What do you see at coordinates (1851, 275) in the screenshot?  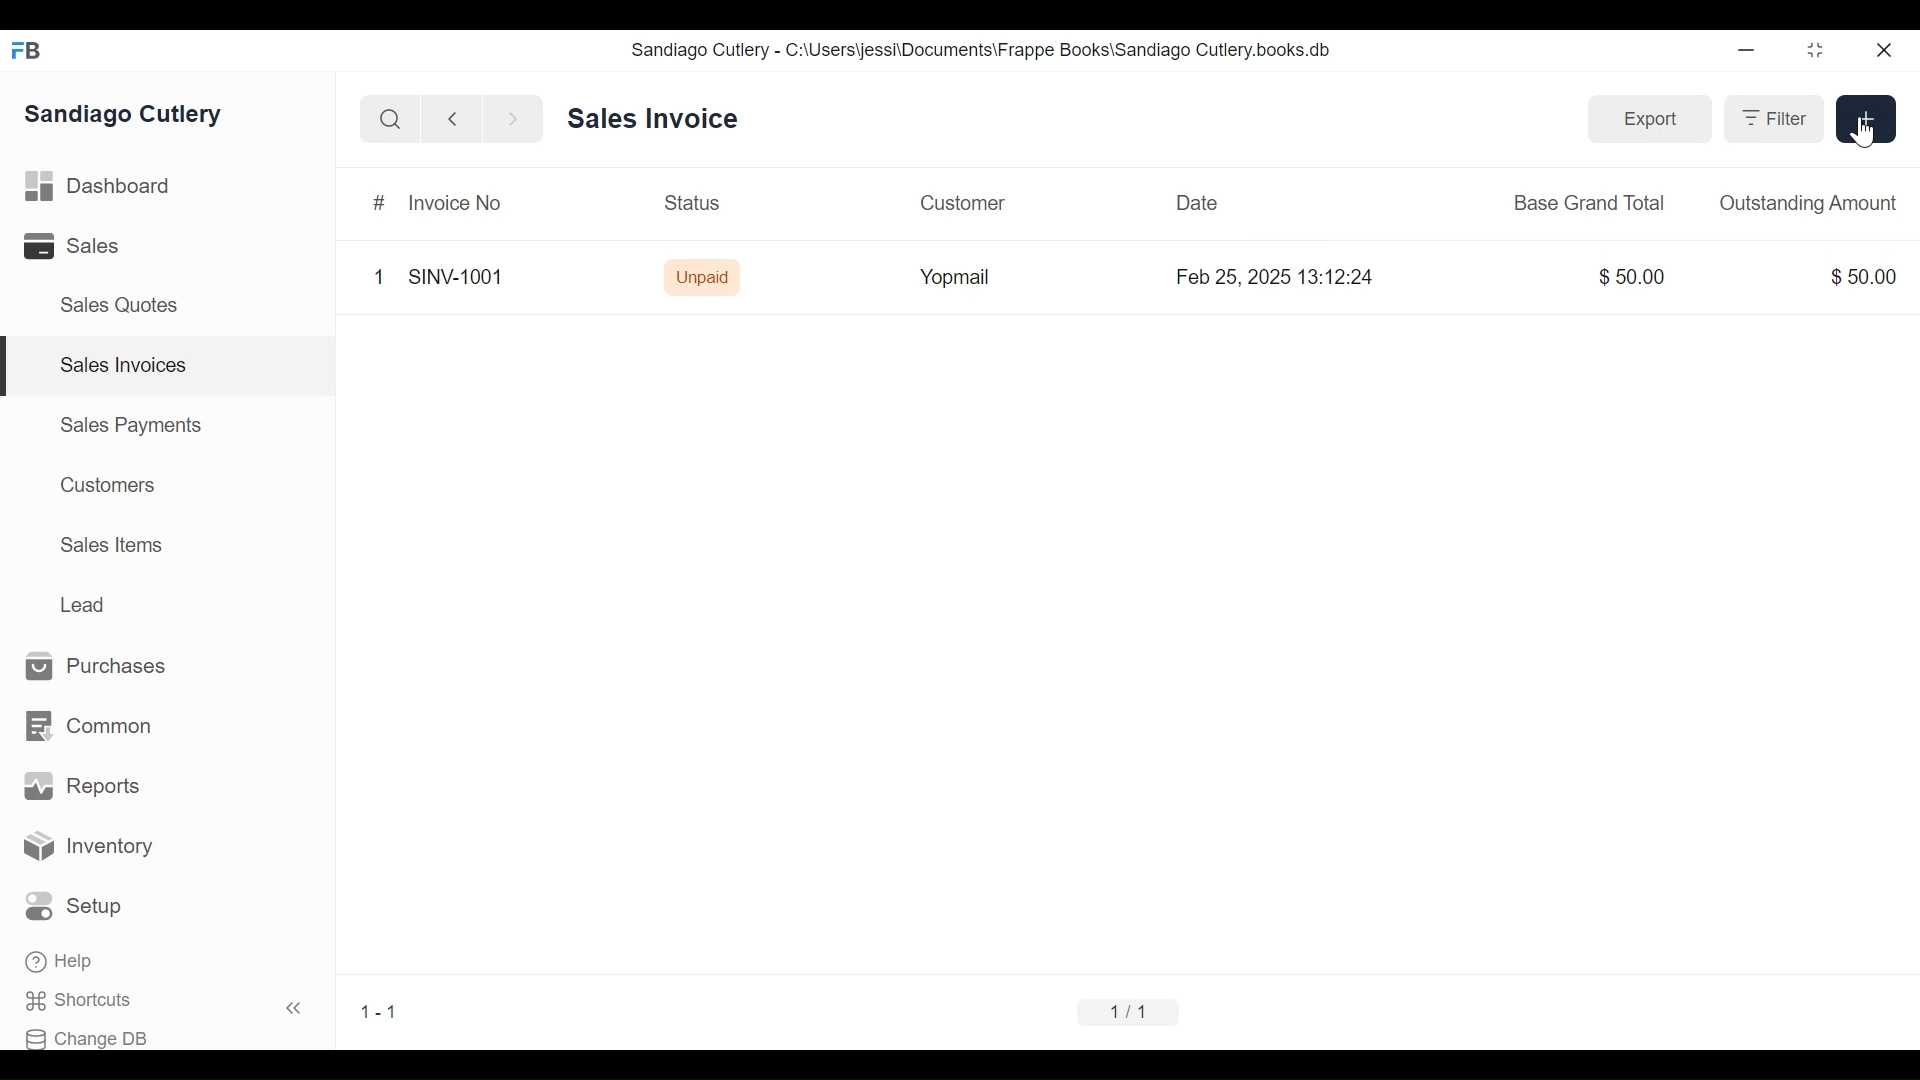 I see `$50.00` at bounding box center [1851, 275].